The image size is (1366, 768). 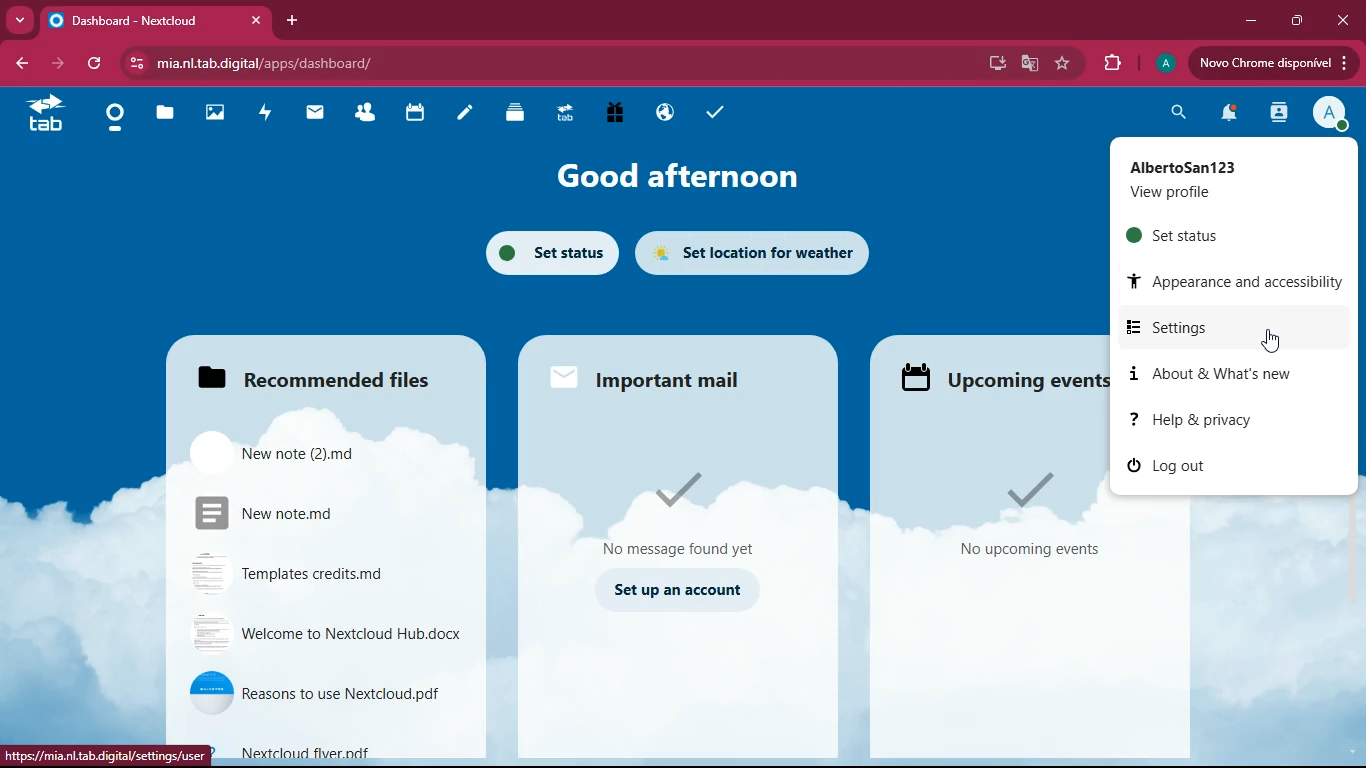 What do you see at coordinates (1342, 19) in the screenshot?
I see `close` at bounding box center [1342, 19].